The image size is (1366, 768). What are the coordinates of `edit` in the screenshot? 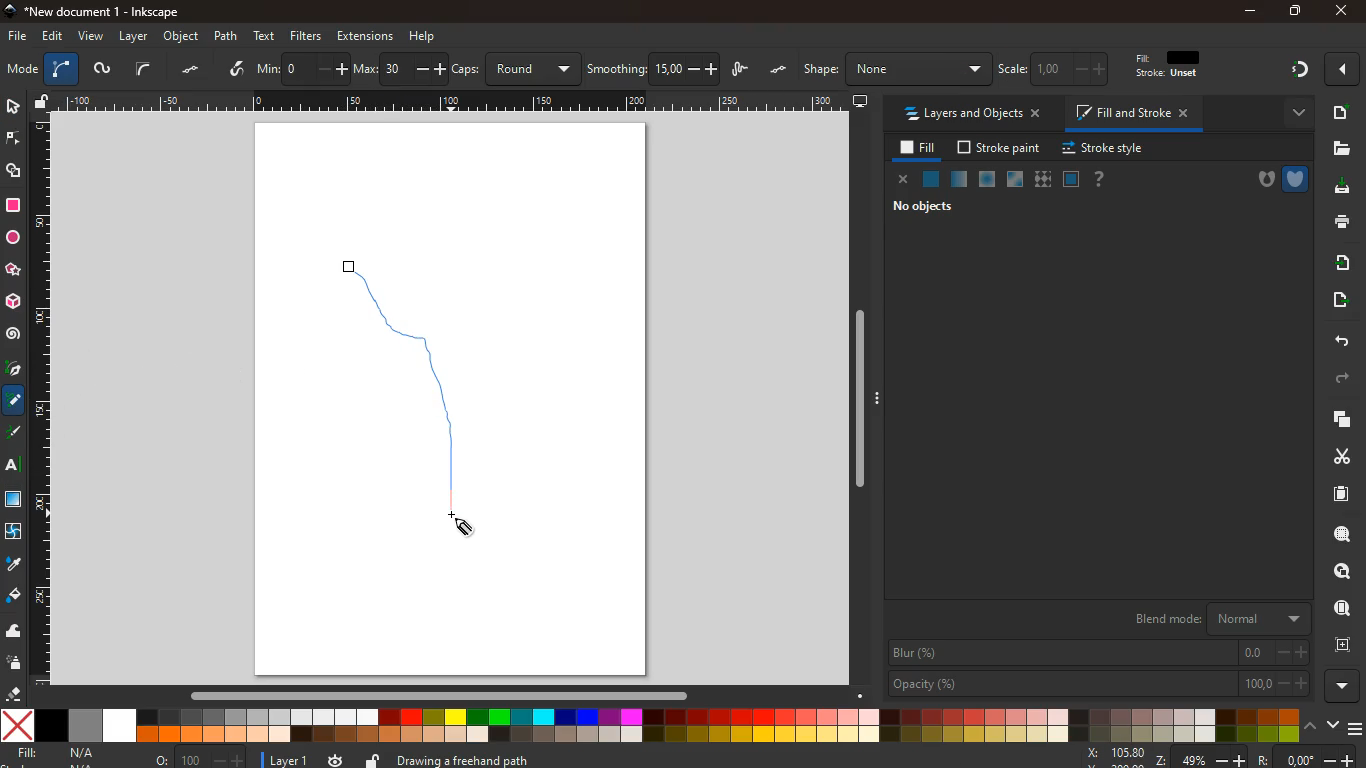 It's located at (1060, 69).